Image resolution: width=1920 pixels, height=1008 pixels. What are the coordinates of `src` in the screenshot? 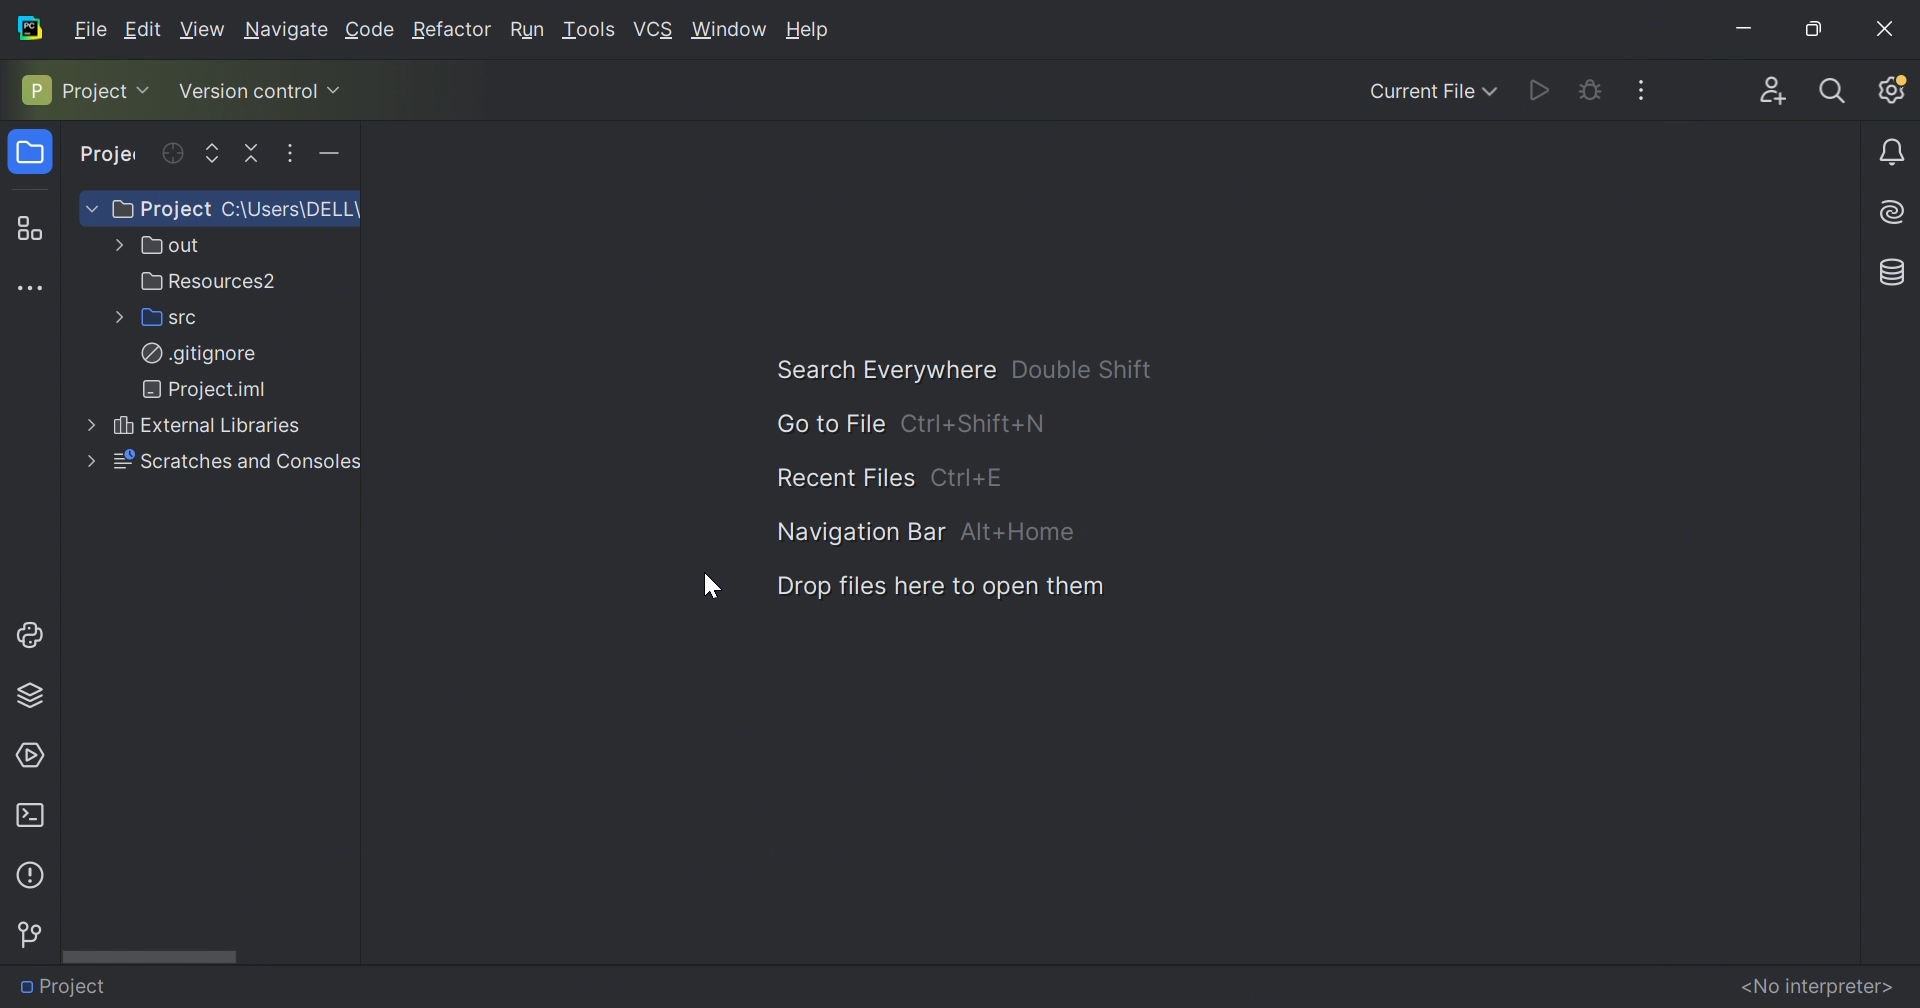 It's located at (165, 318).